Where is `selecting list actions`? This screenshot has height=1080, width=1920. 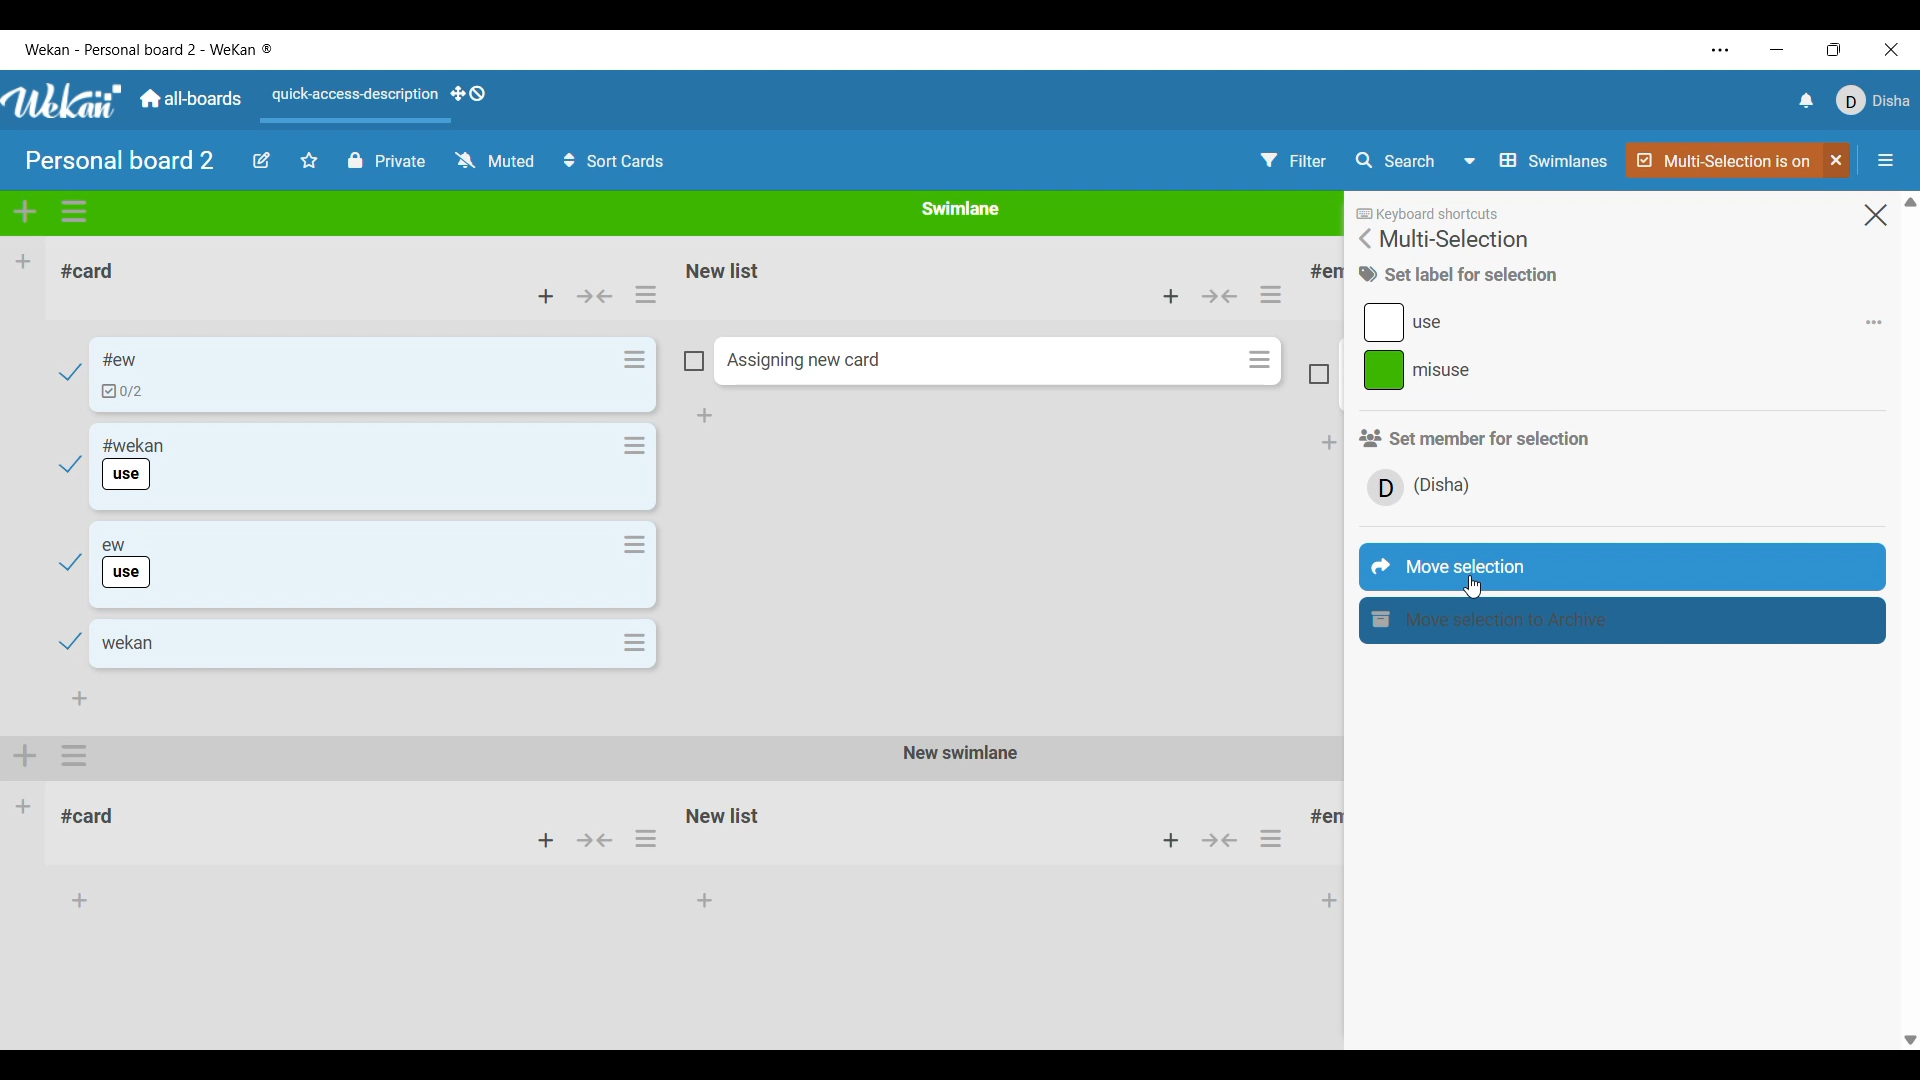
selecting list actions is located at coordinates (653, 292).